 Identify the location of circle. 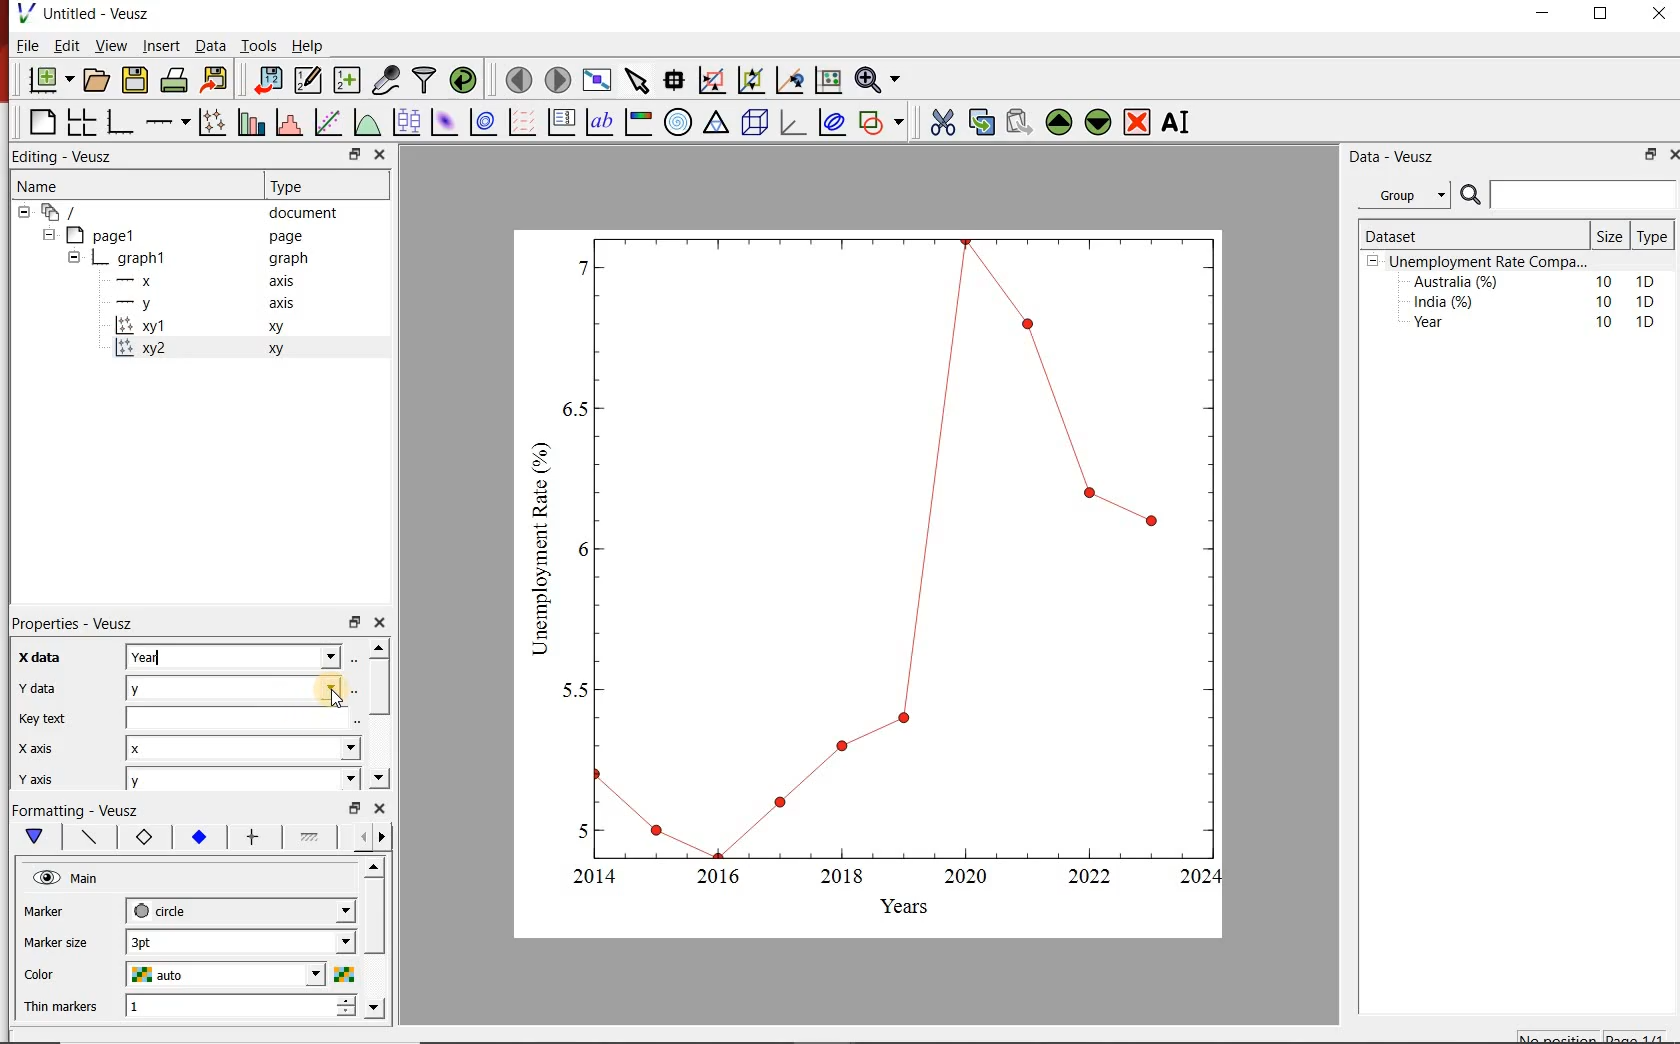
(238, 908).